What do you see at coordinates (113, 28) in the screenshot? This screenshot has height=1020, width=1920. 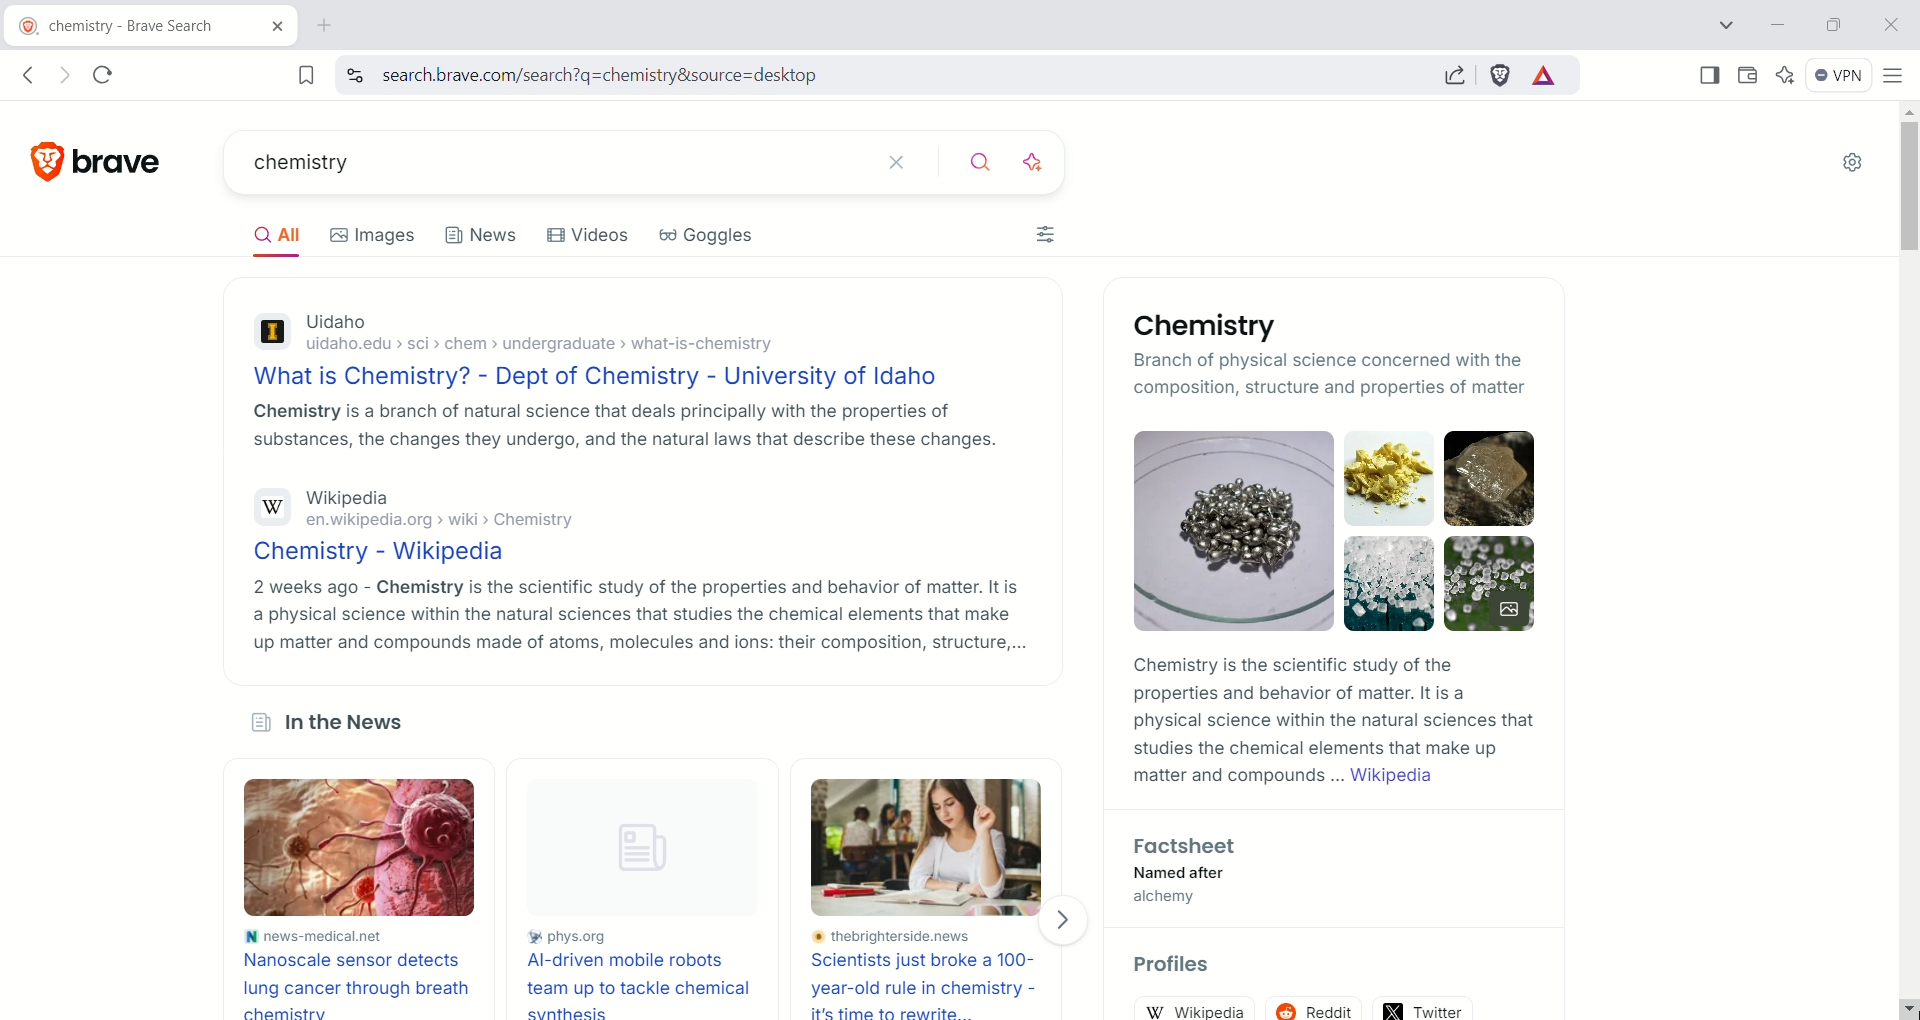 I see `chemistry - brave search` at bounding box center [113, 28].